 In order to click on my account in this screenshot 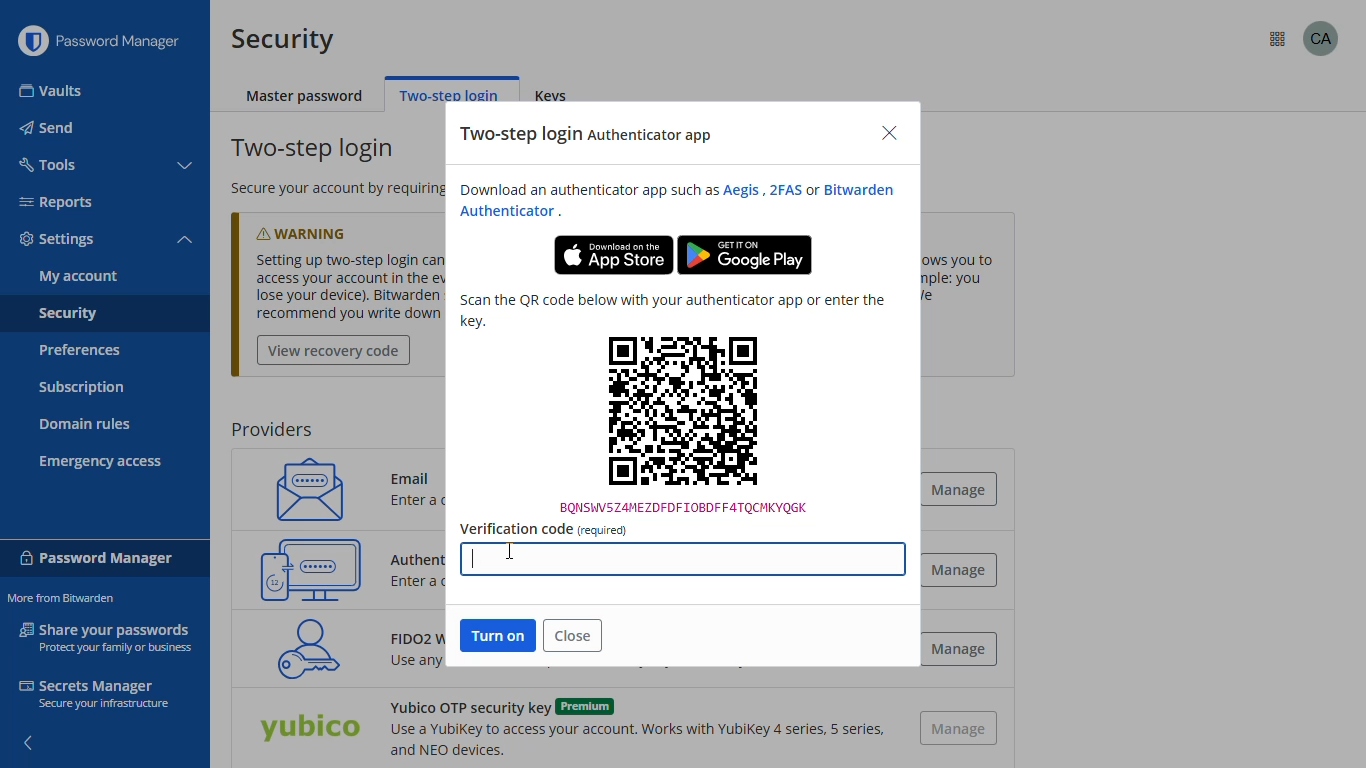, I will do `click(79, 276)`.